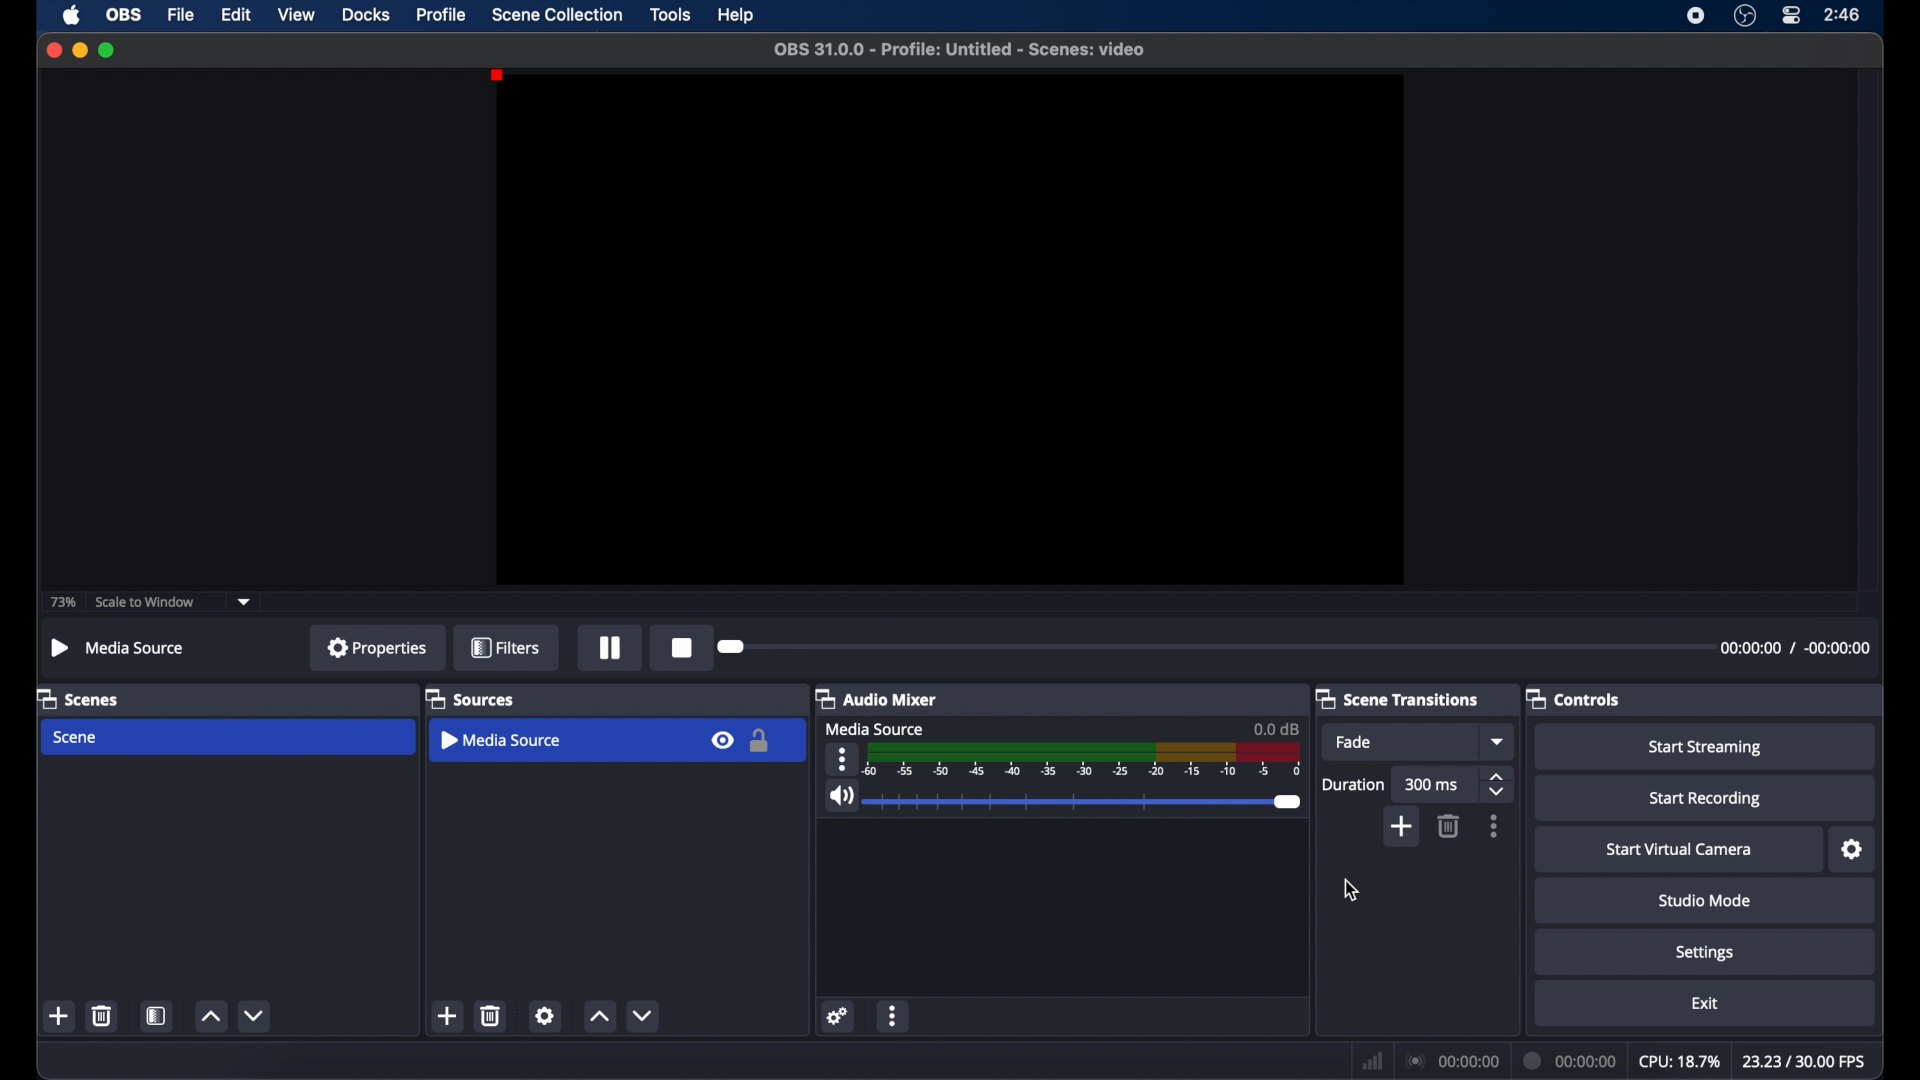 The image size is (1920, 1080). What do you see at coordinates (959, 49) in the screenshot?
I see `file name` at bounding box center [959, 49].